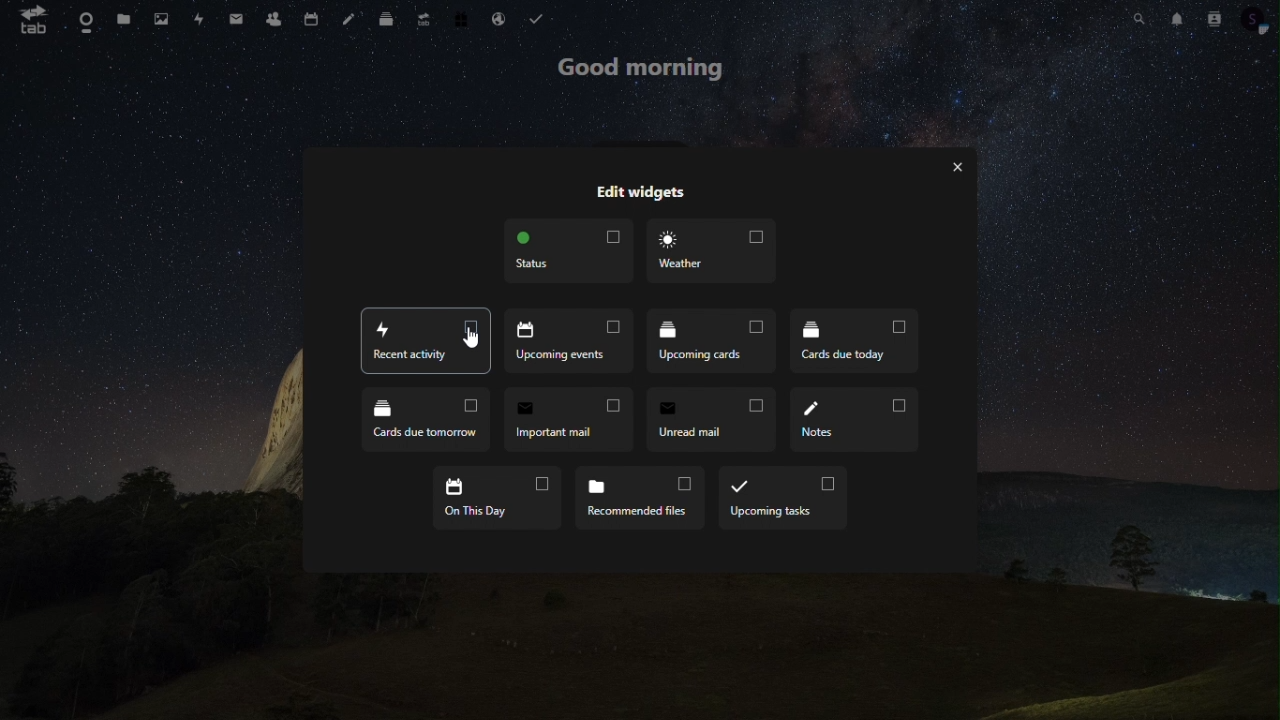 The width and height of the screenshot is (1280, 720). Describe the element at coordinates (495, 494) in the screenshot. I see `on this day` at that location.